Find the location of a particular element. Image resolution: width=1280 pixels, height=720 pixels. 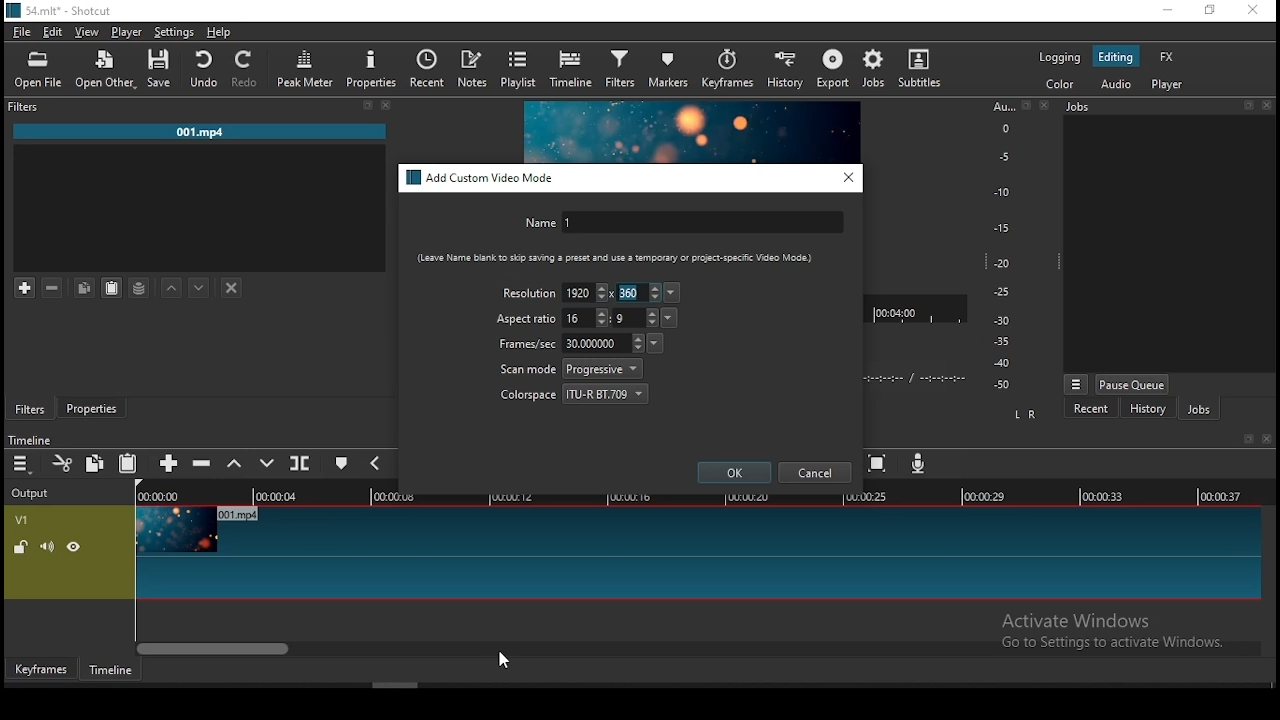

record audio is located at coordinates (919, 463).